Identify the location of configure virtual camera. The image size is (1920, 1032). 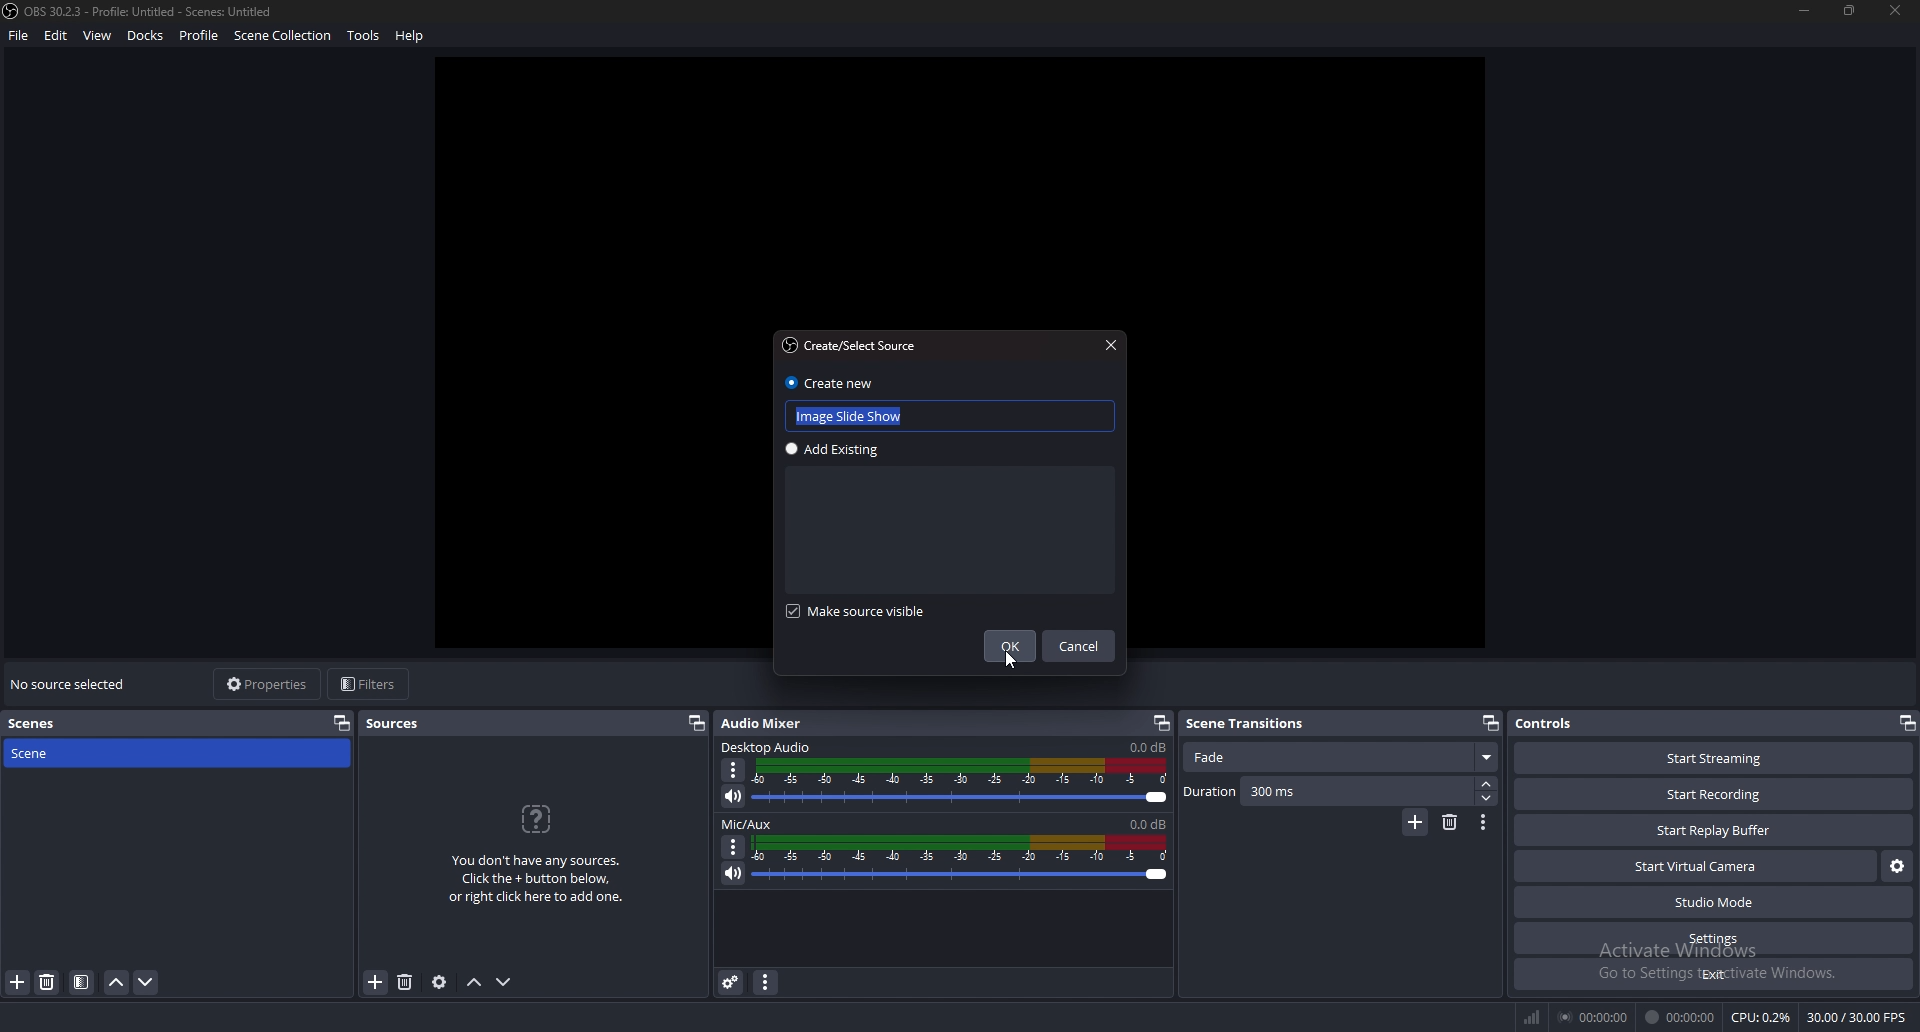
(1896, 865).